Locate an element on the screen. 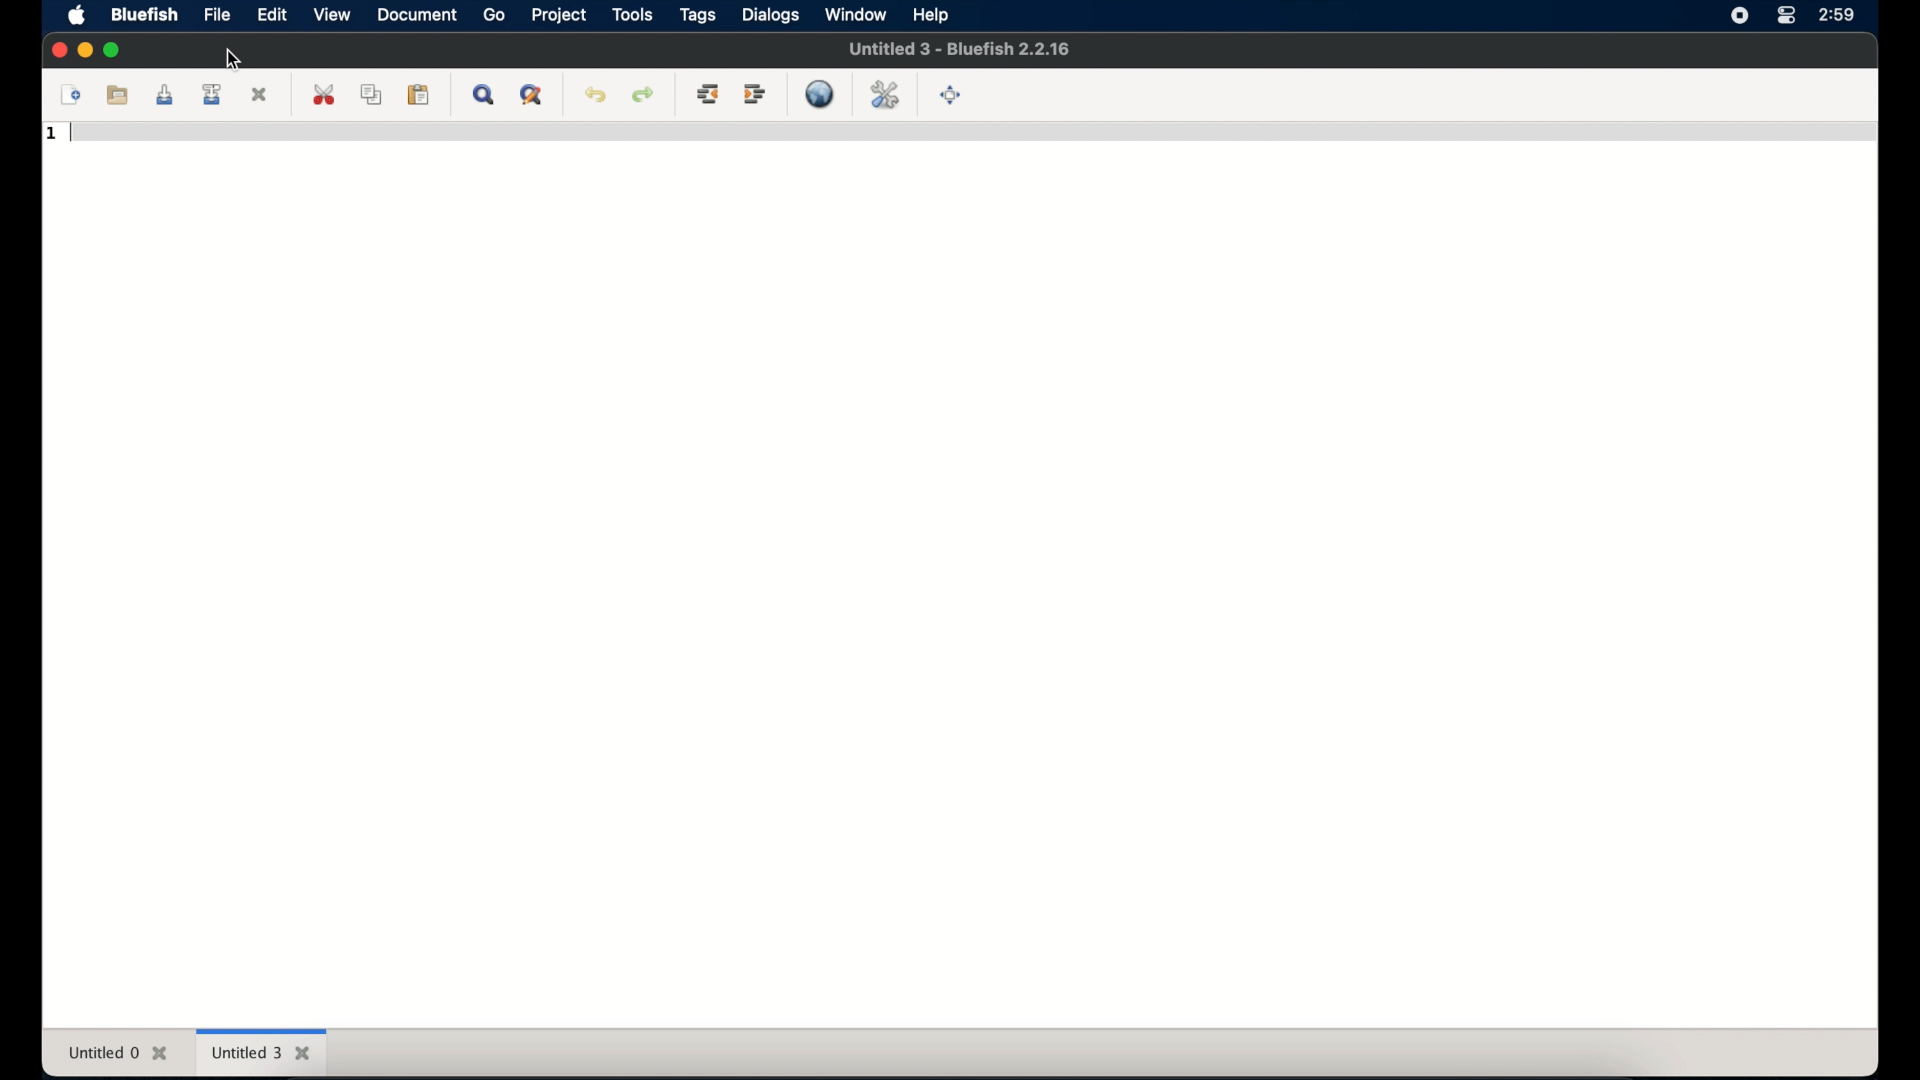  1 is located at coordinates (52, 134).